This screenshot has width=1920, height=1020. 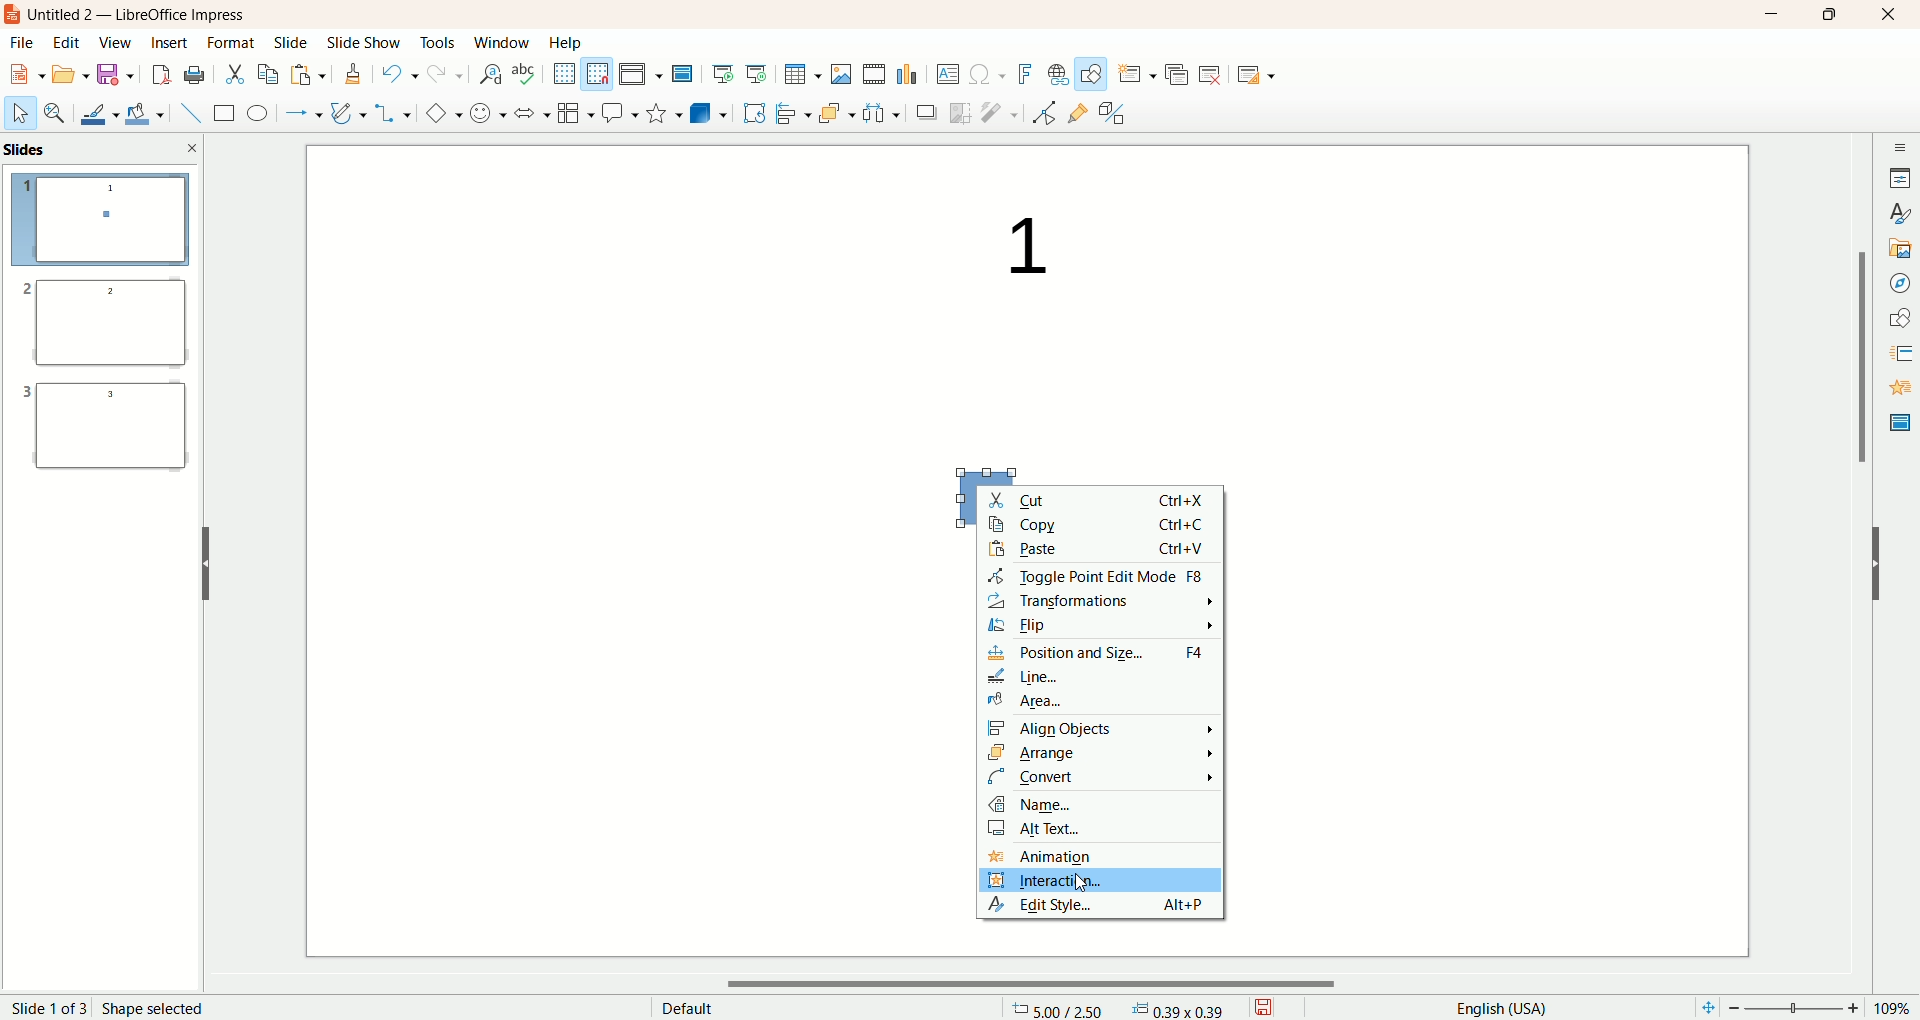 What do you see at coordinates (1103, 779) in the screenshot?
I see `convert` at bounding box center [1103, 779].